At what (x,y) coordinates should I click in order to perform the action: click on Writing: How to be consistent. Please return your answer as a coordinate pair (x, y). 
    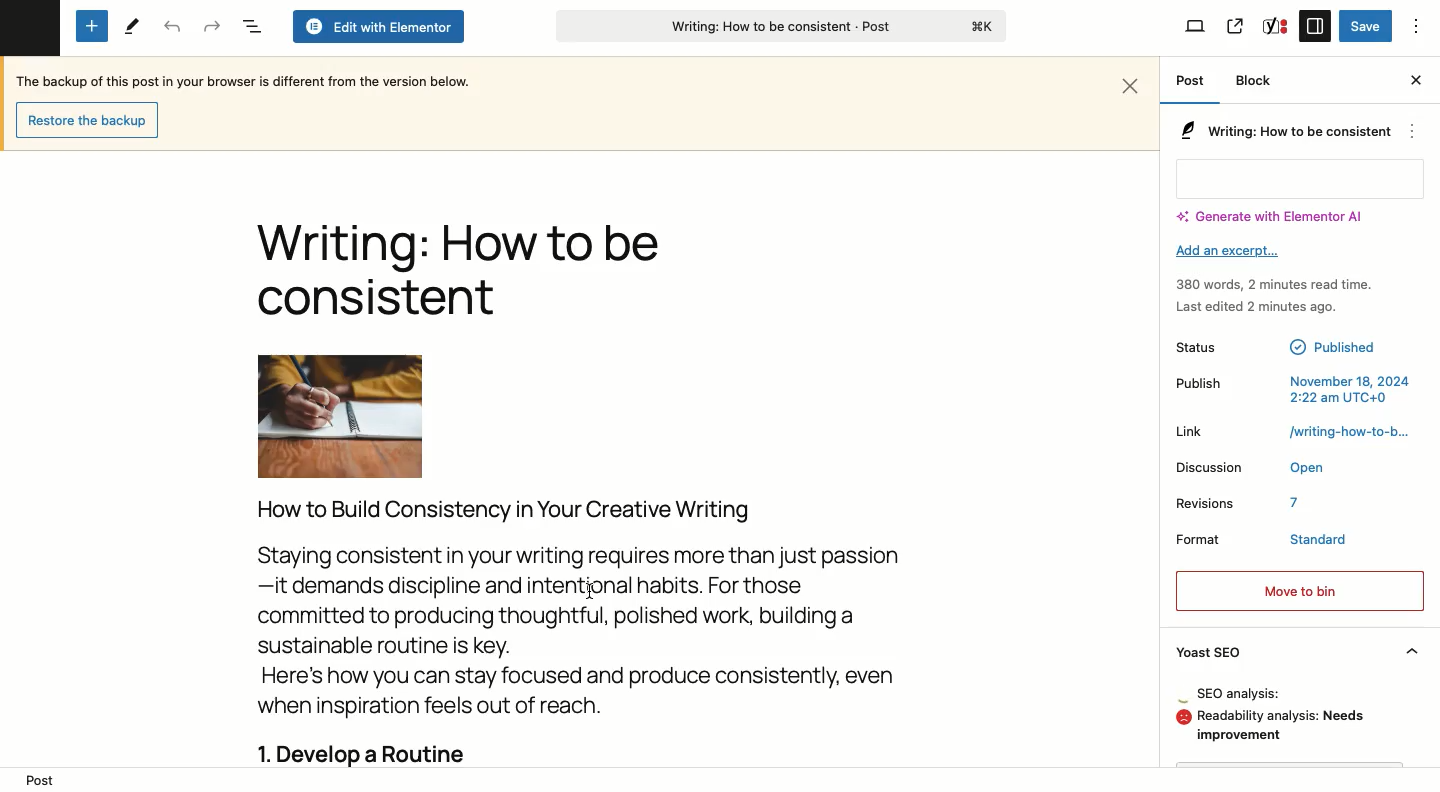
    Looking at the image, I should click on (1292, 132).